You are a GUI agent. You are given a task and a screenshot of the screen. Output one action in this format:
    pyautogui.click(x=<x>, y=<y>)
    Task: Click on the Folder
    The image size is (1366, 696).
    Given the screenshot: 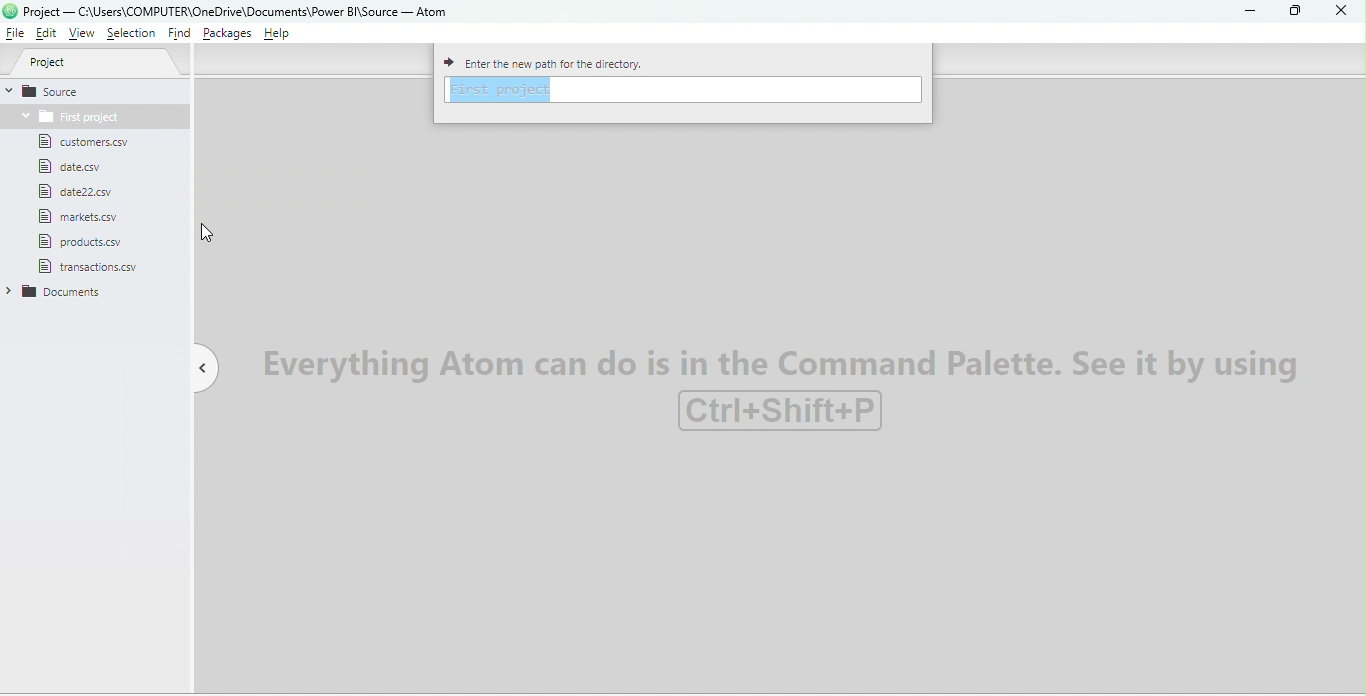 What is the action you would take?
    pyautogui.click(x=67, y=116)
    